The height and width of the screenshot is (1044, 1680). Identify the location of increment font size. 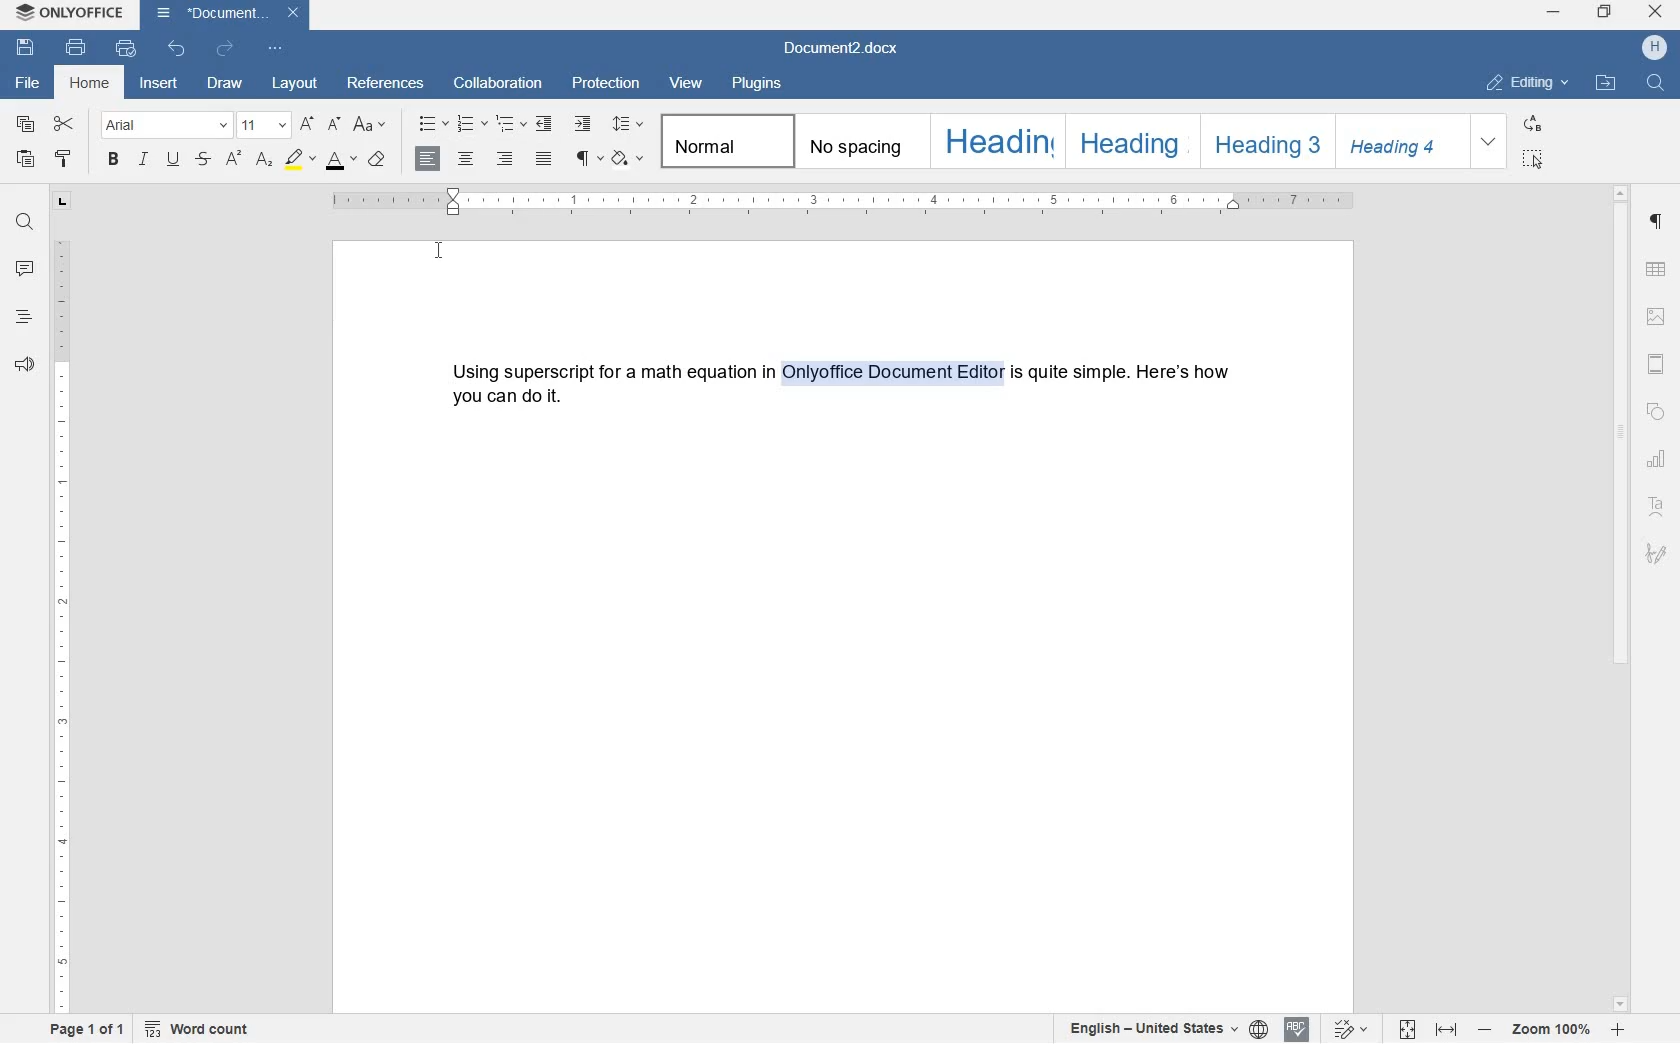
(305, 125).